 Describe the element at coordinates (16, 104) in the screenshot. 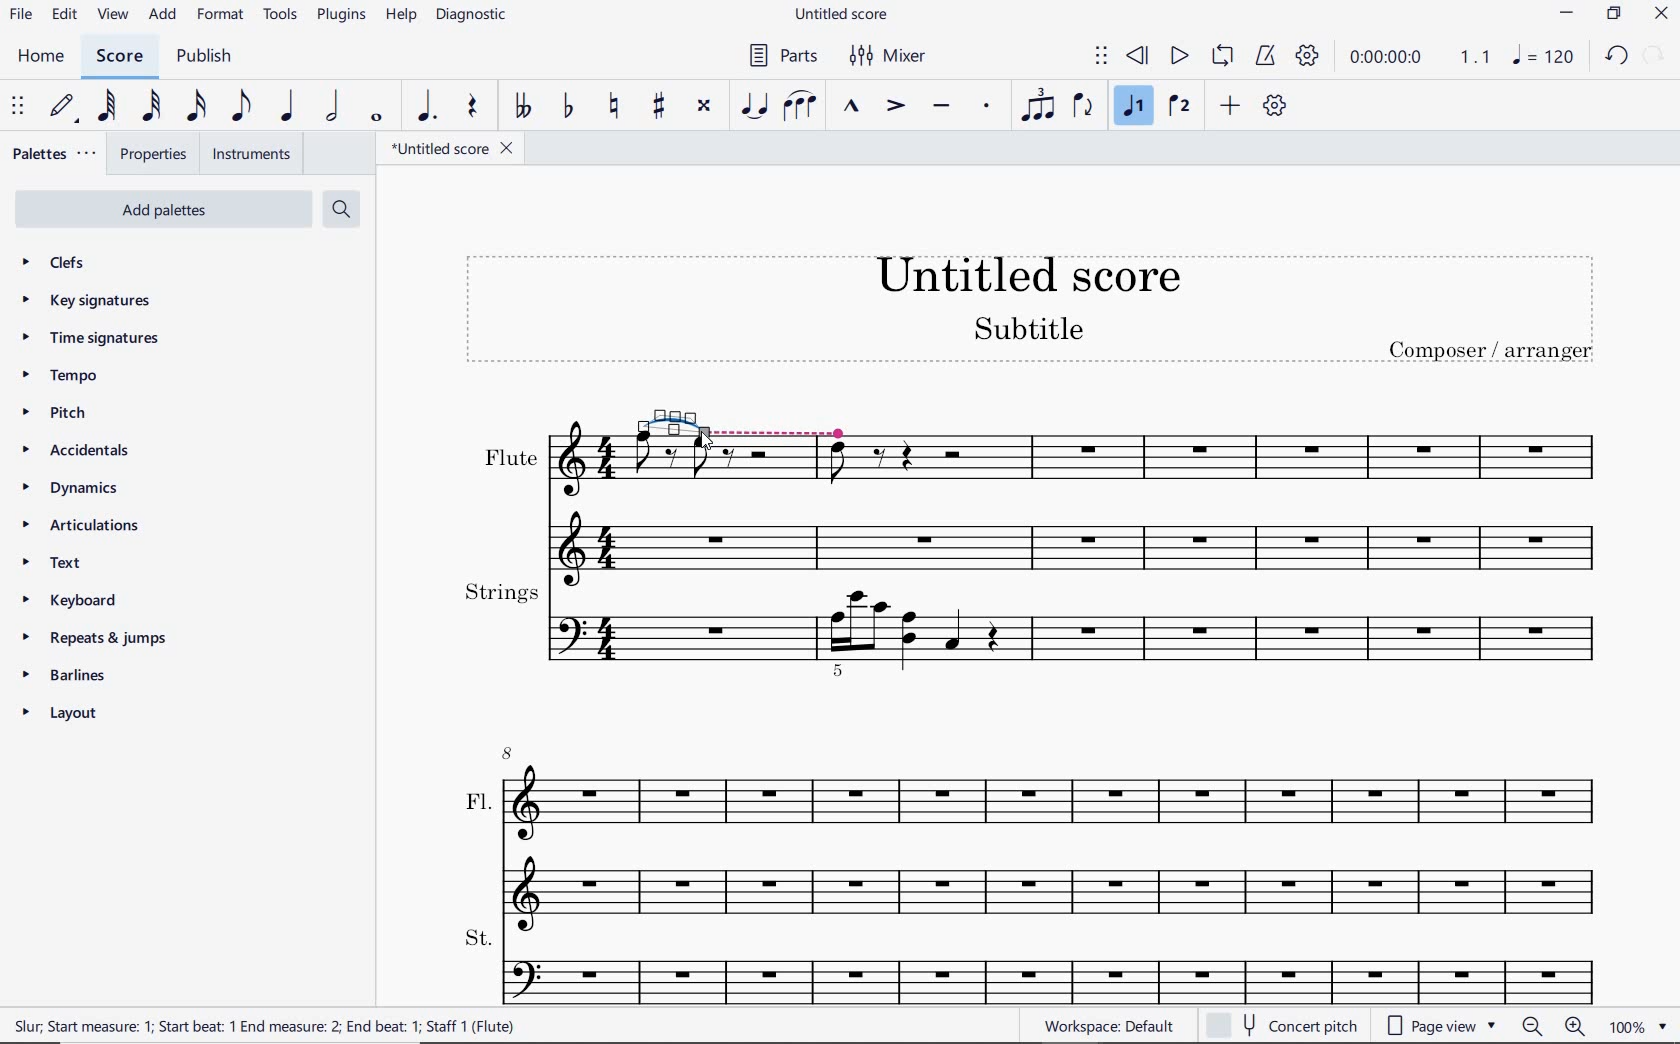

I see `SELECT TO MOVE` at that location.